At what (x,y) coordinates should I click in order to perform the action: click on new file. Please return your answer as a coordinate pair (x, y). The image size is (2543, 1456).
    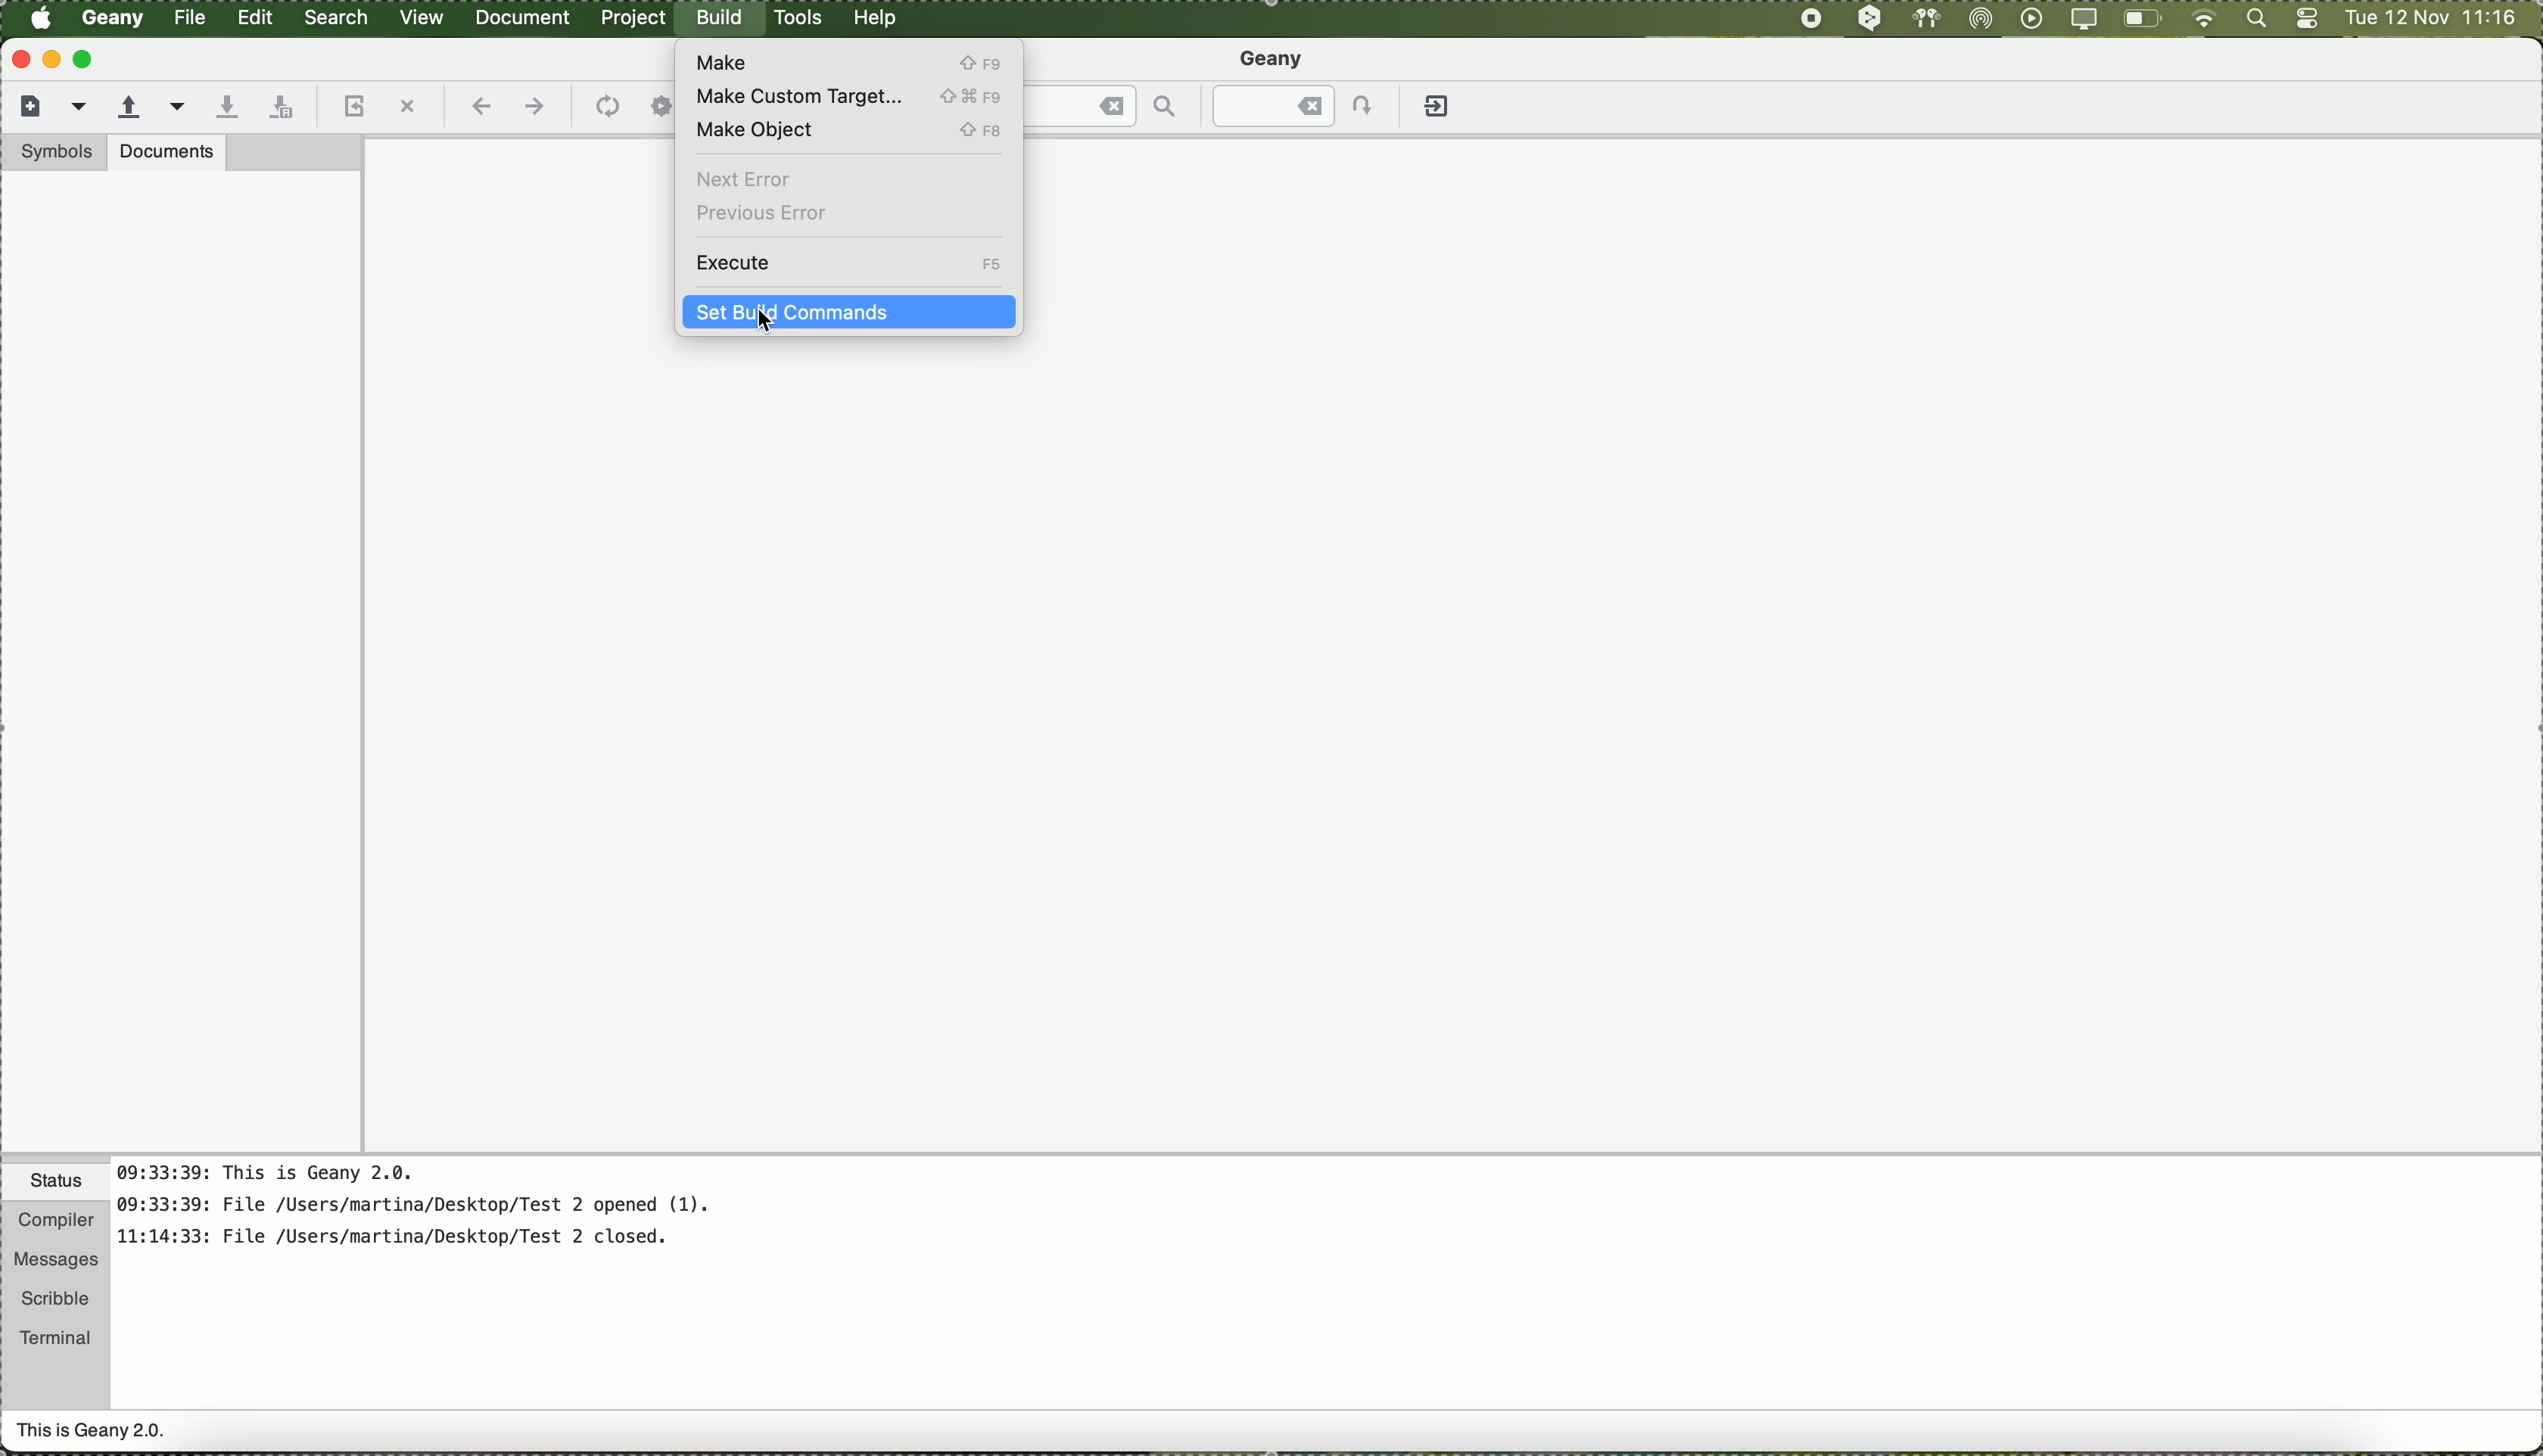
    Looking at the image, I should click on (27, 104).